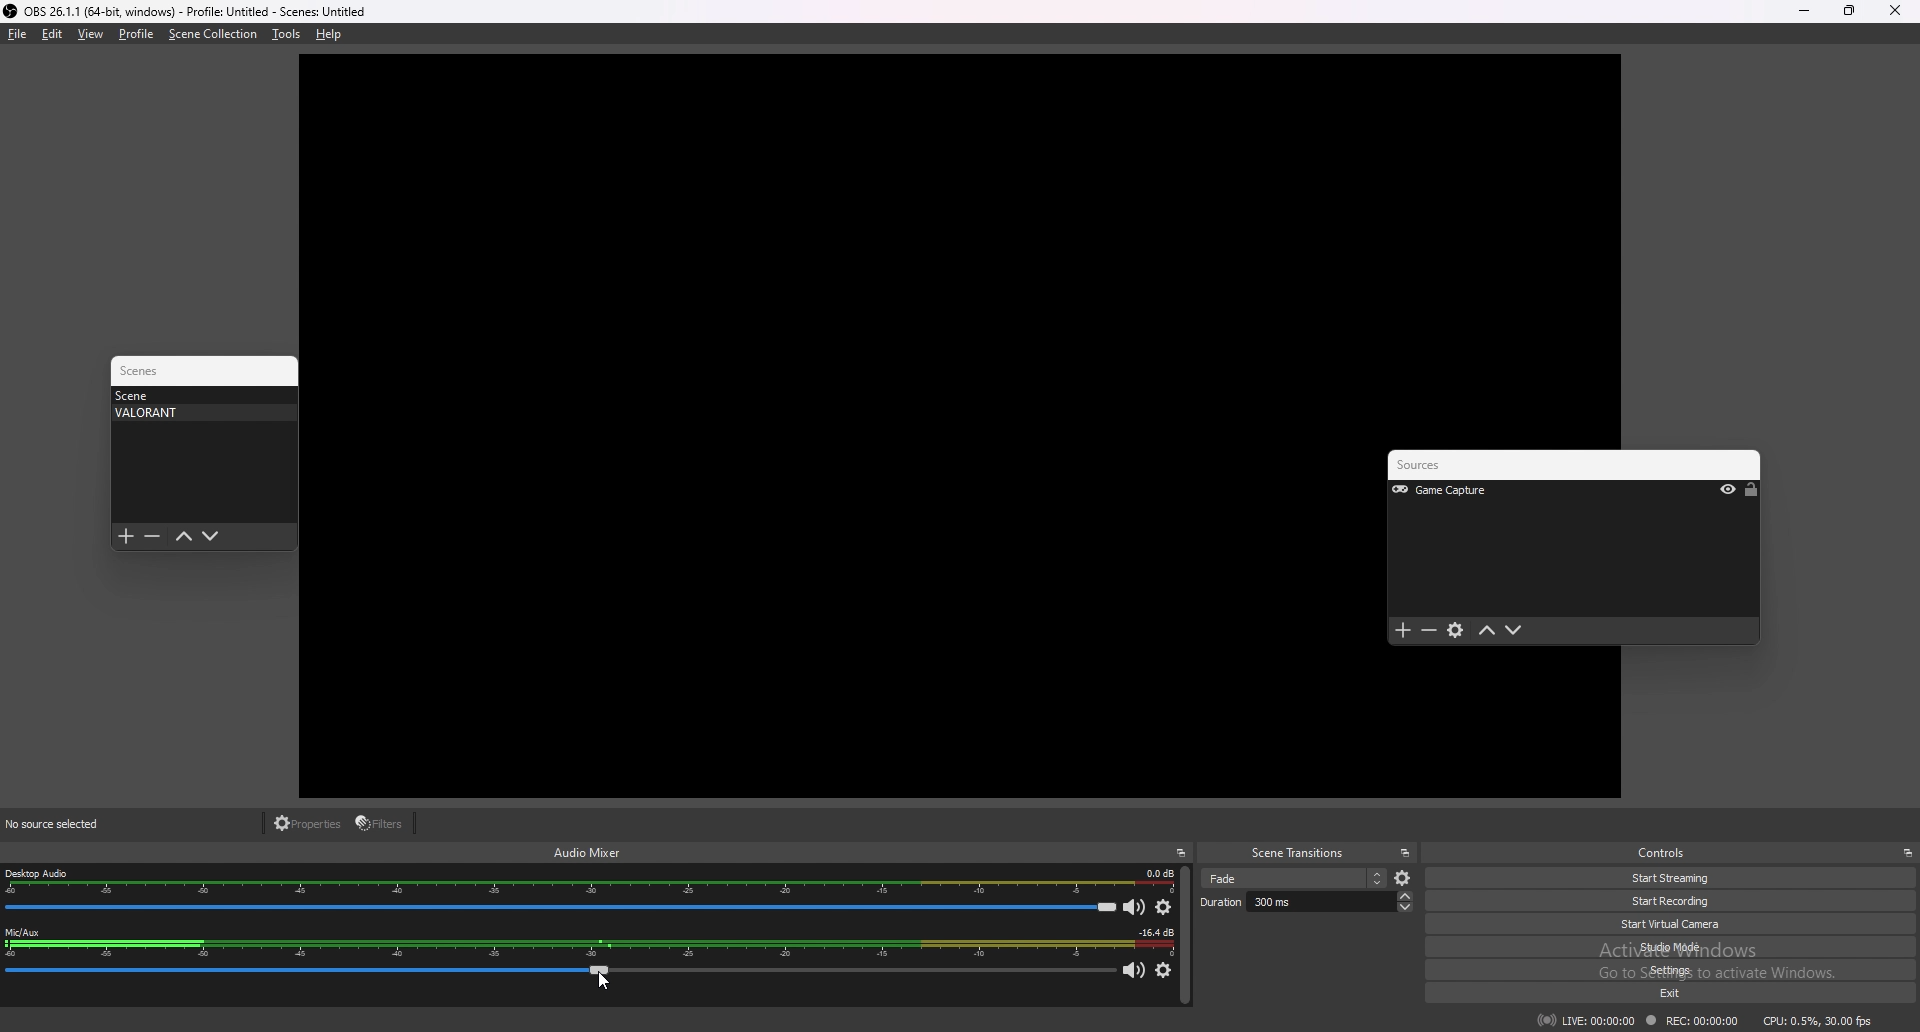  Describe the element at coordinates (1690, 1022) in the screenshot. I see `rec 00:00:00` at that location.